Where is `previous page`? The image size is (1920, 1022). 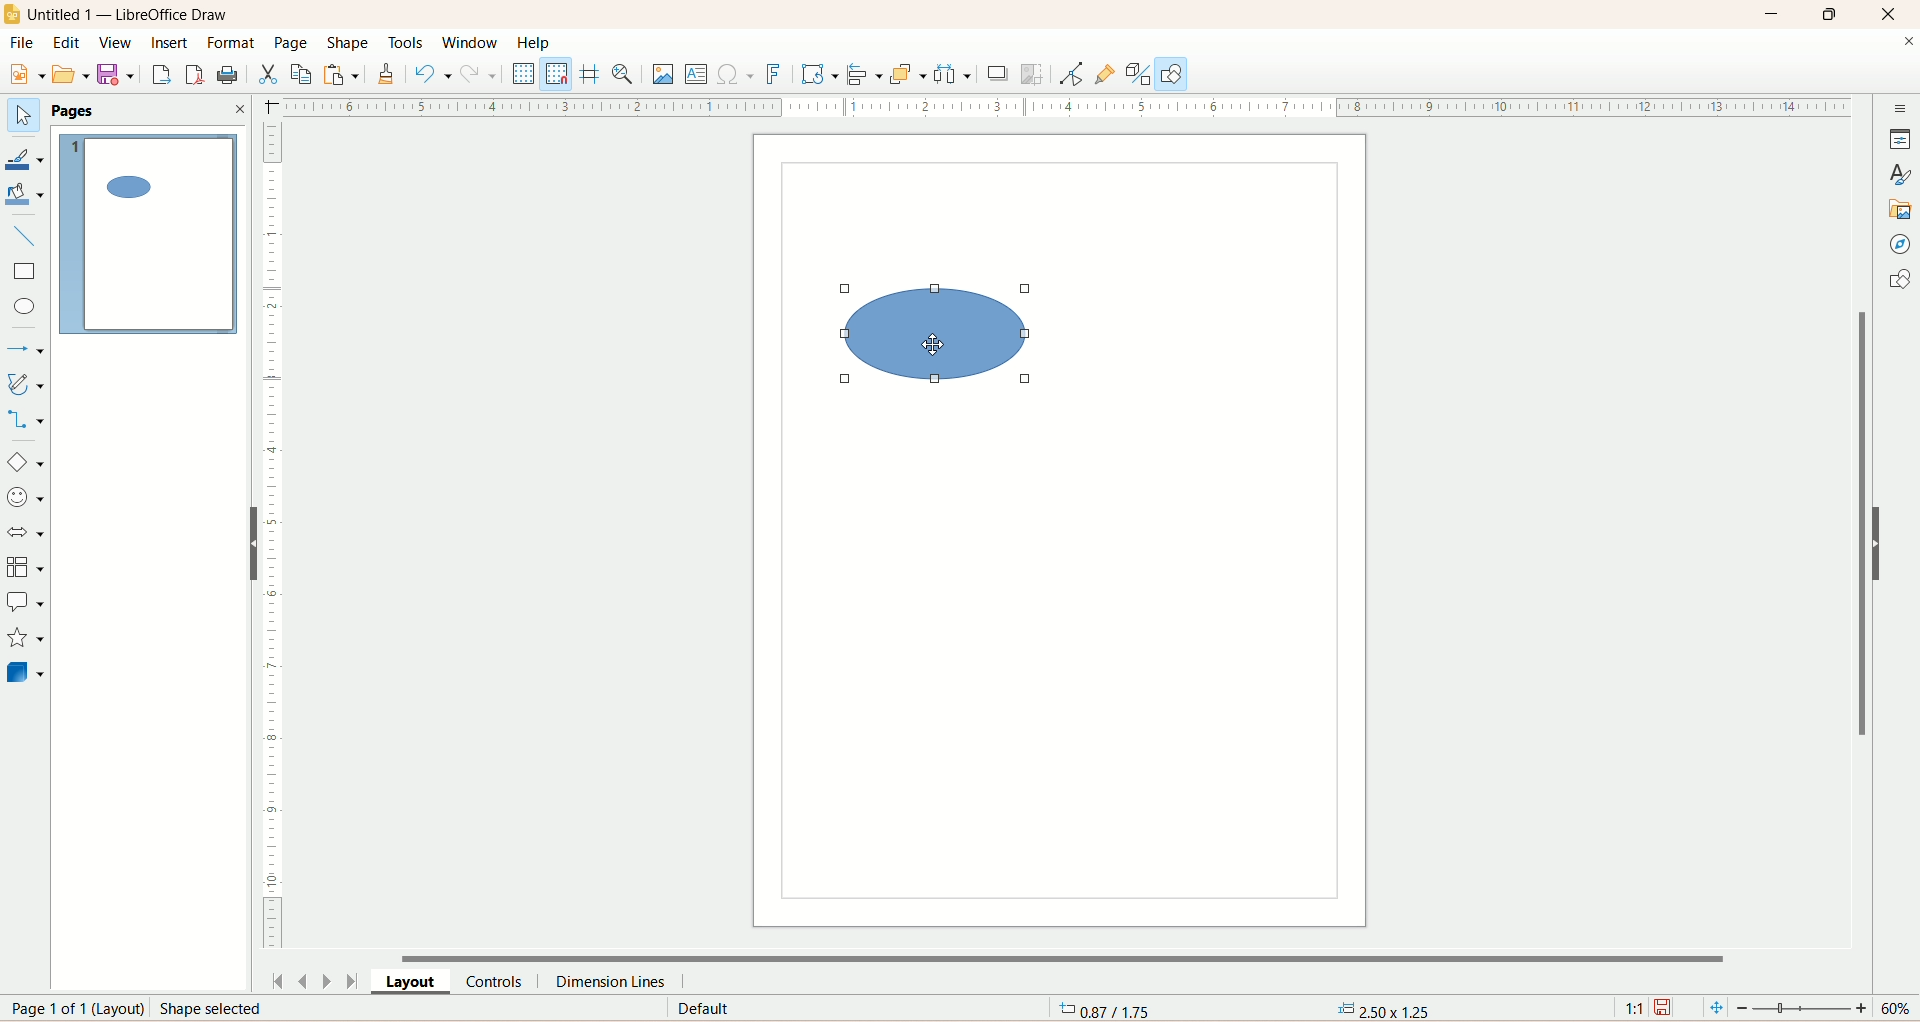 previous page is located at coordinates (303, 980).